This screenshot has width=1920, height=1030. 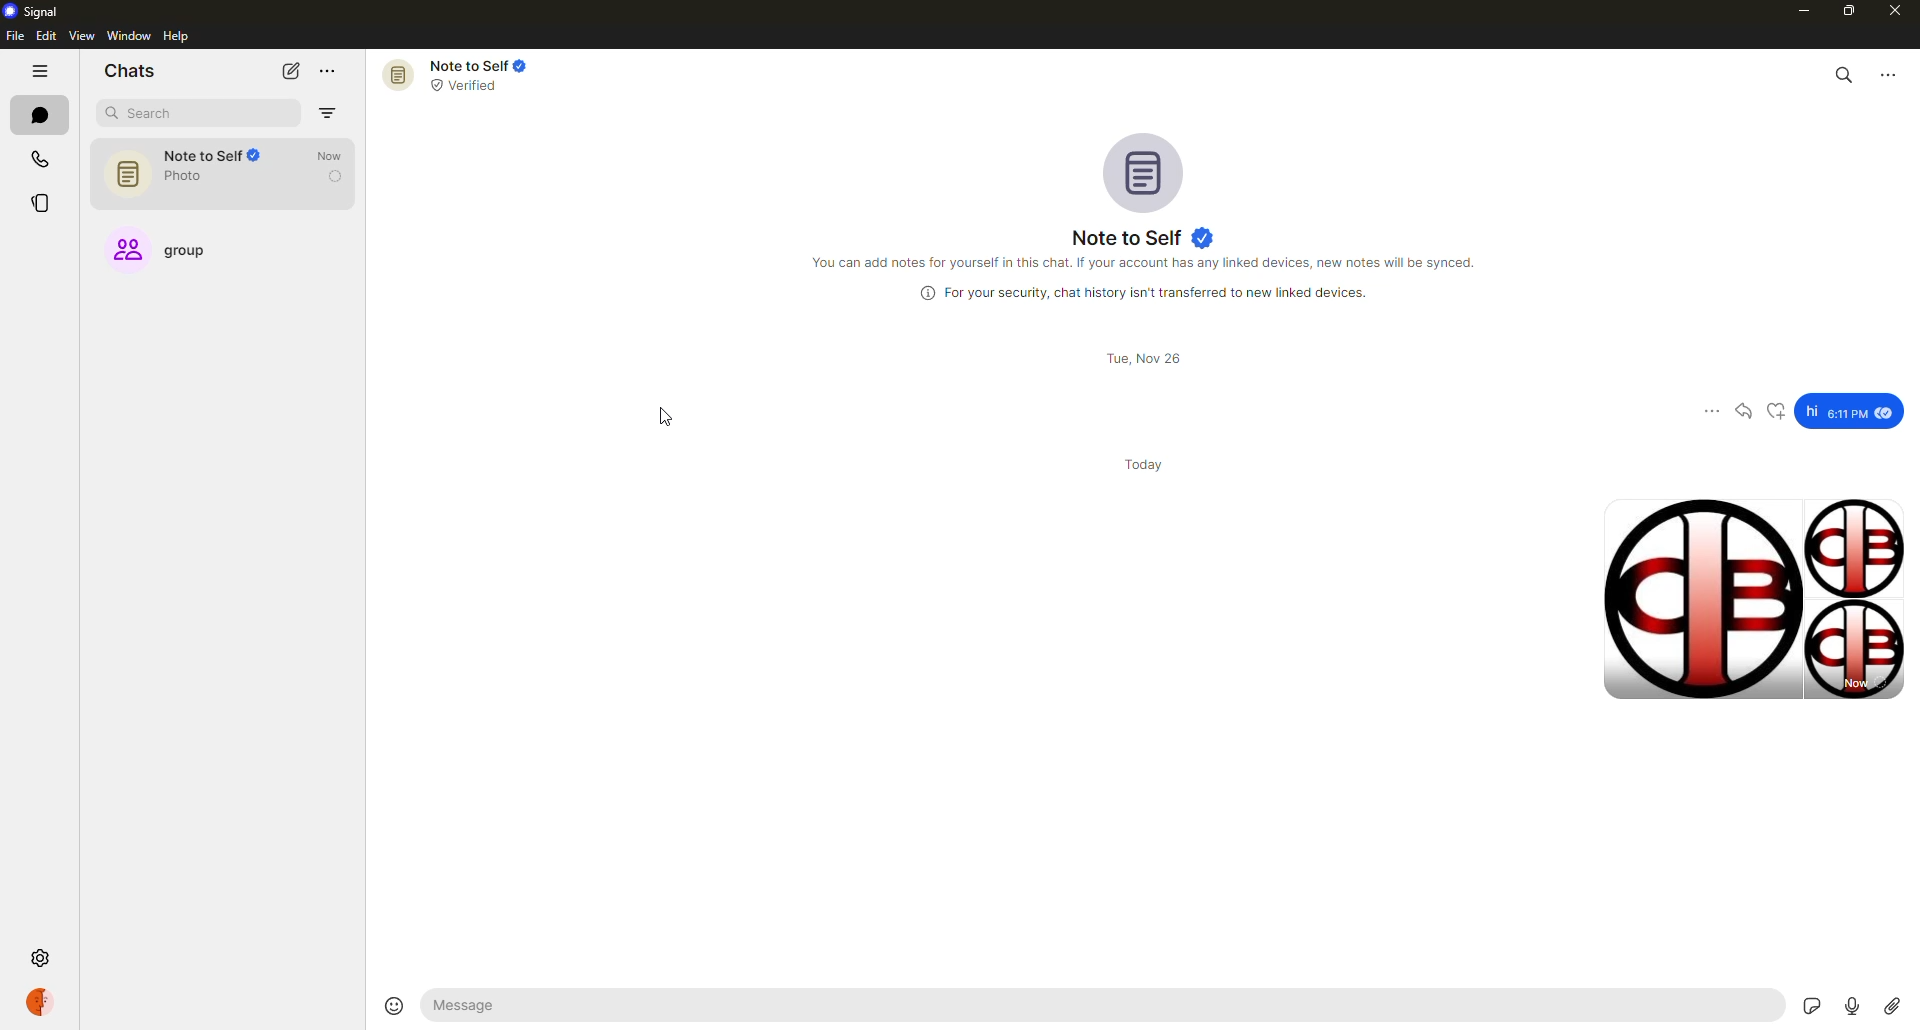 I want to click on chats, so click(x=38, y=117).